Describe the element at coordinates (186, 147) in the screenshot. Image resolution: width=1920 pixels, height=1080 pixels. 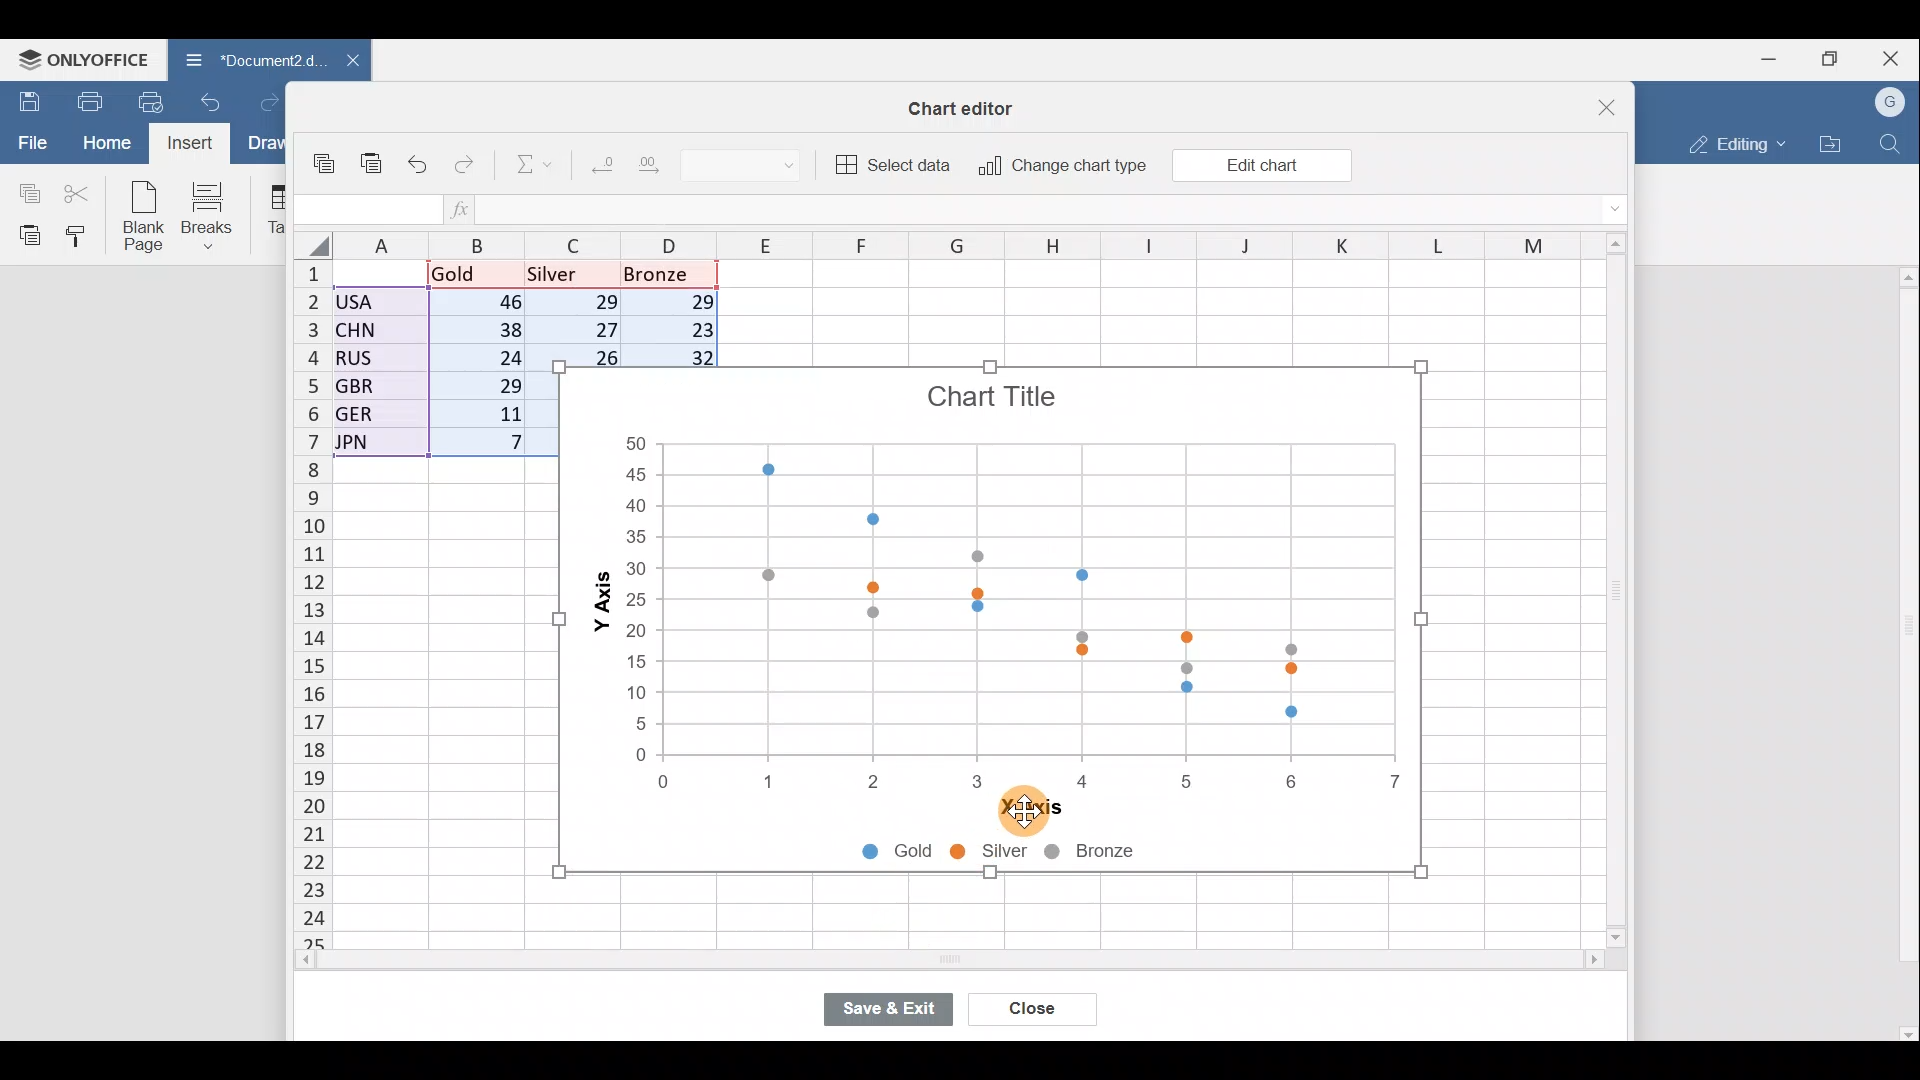
I see `Cursor on Insert` at that location.